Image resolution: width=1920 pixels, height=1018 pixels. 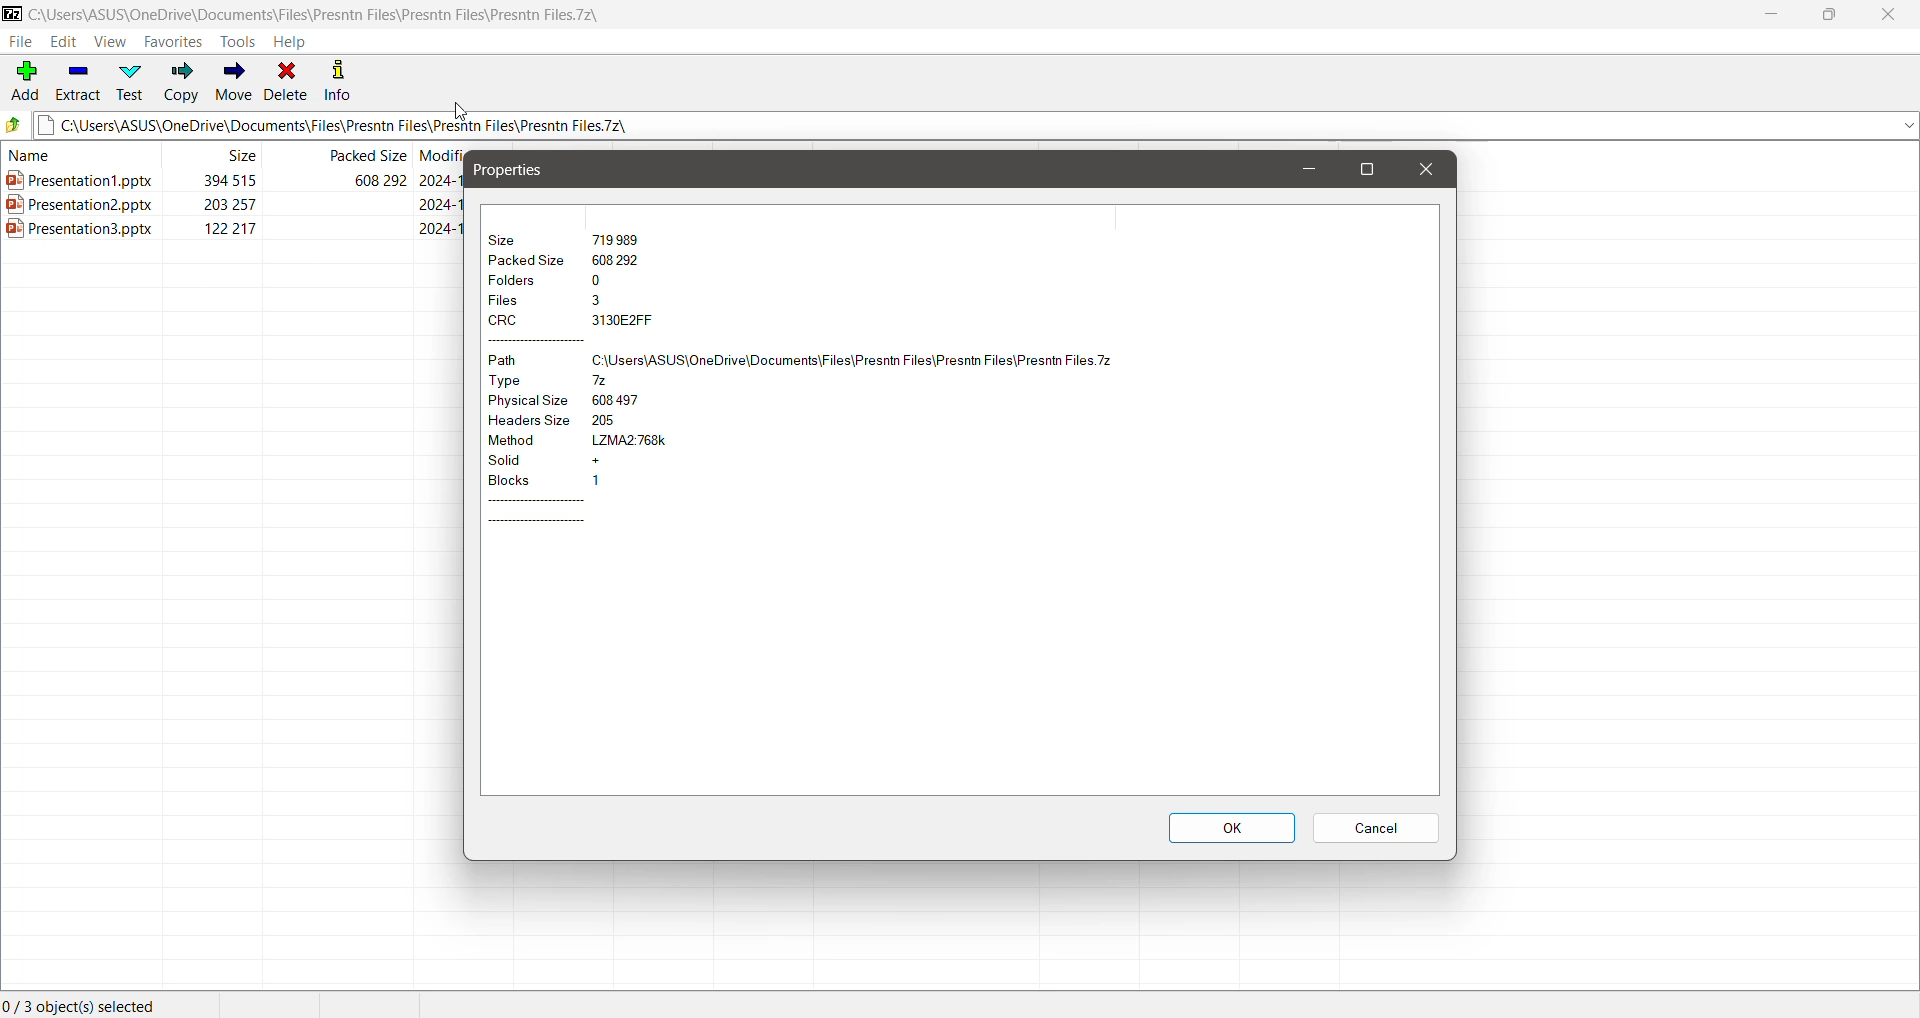 What do you see at coordinates (524, 483) in the screenshot?
I see `Blocks` at bounding box center [524, 483].